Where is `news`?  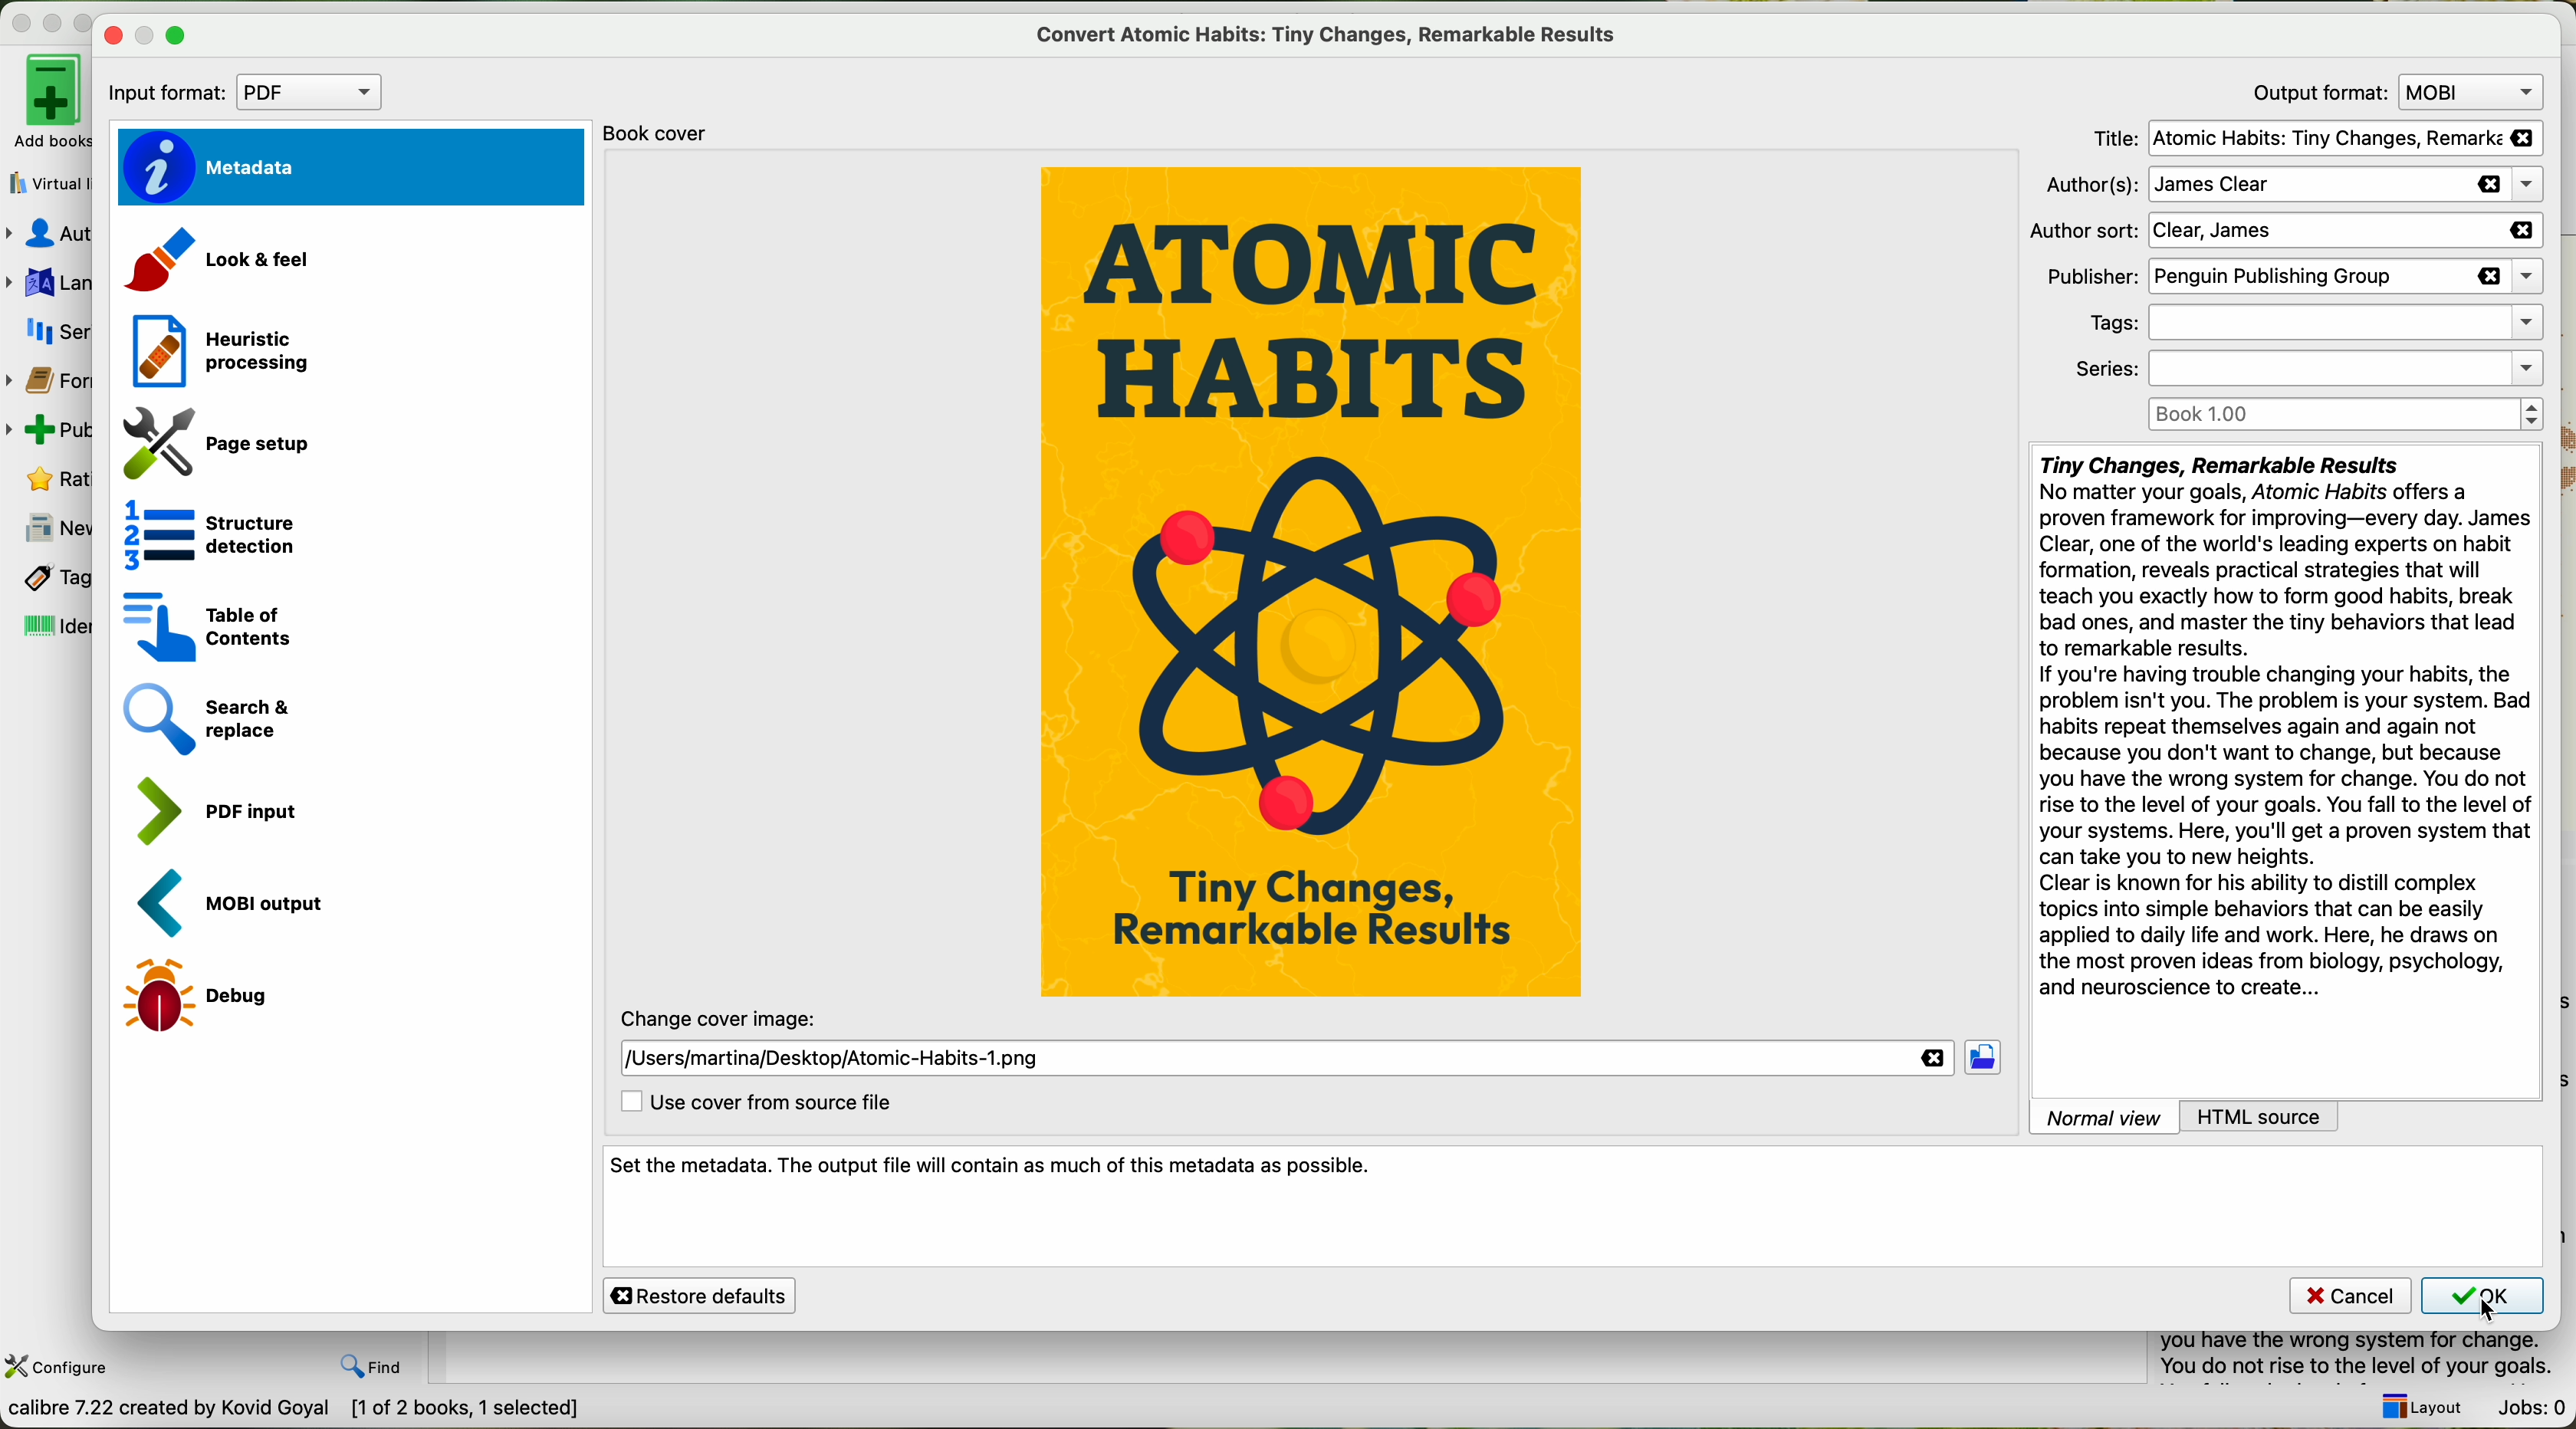
news is located at coordinates (47, 530).